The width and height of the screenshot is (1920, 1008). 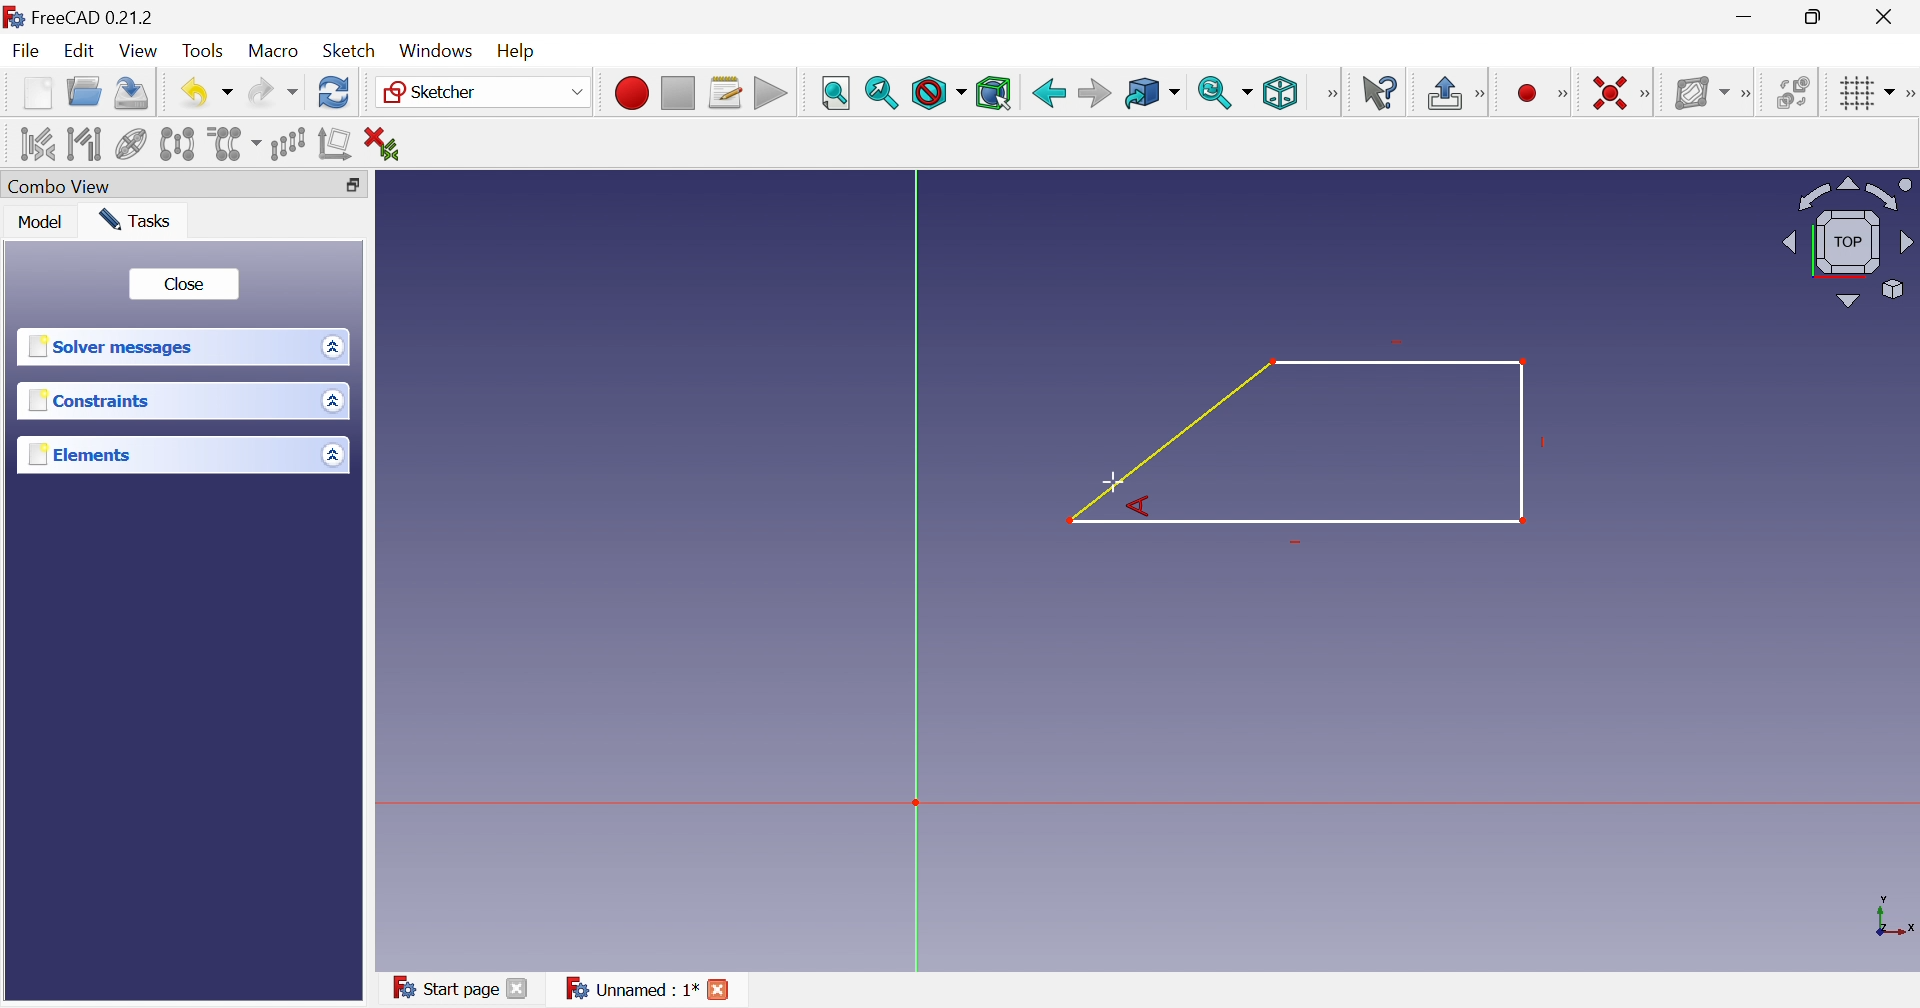 What do you see at coordinates (1047, 91) in the screenshot?
I see `Back` at bounding box center [1047, 91].